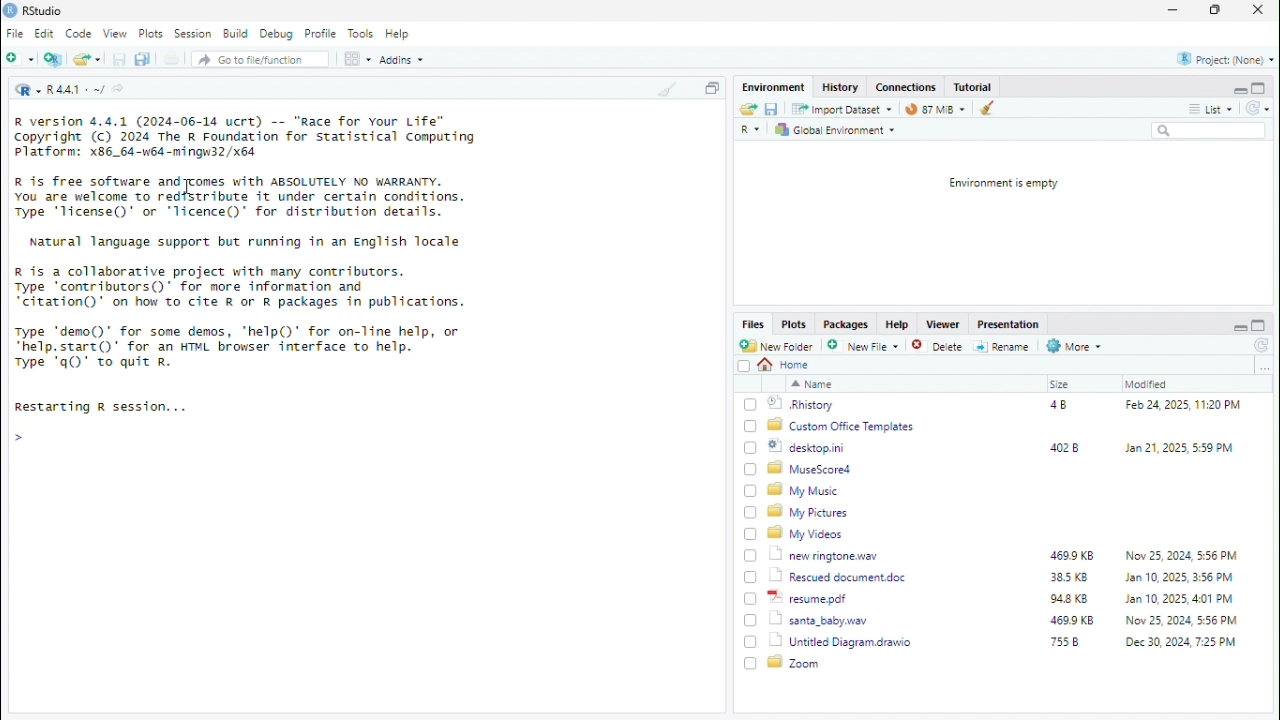  What do you see at coordinates (974, 87) in the screenshot?
I see `Tutorial` at bounding box center [974, 87].